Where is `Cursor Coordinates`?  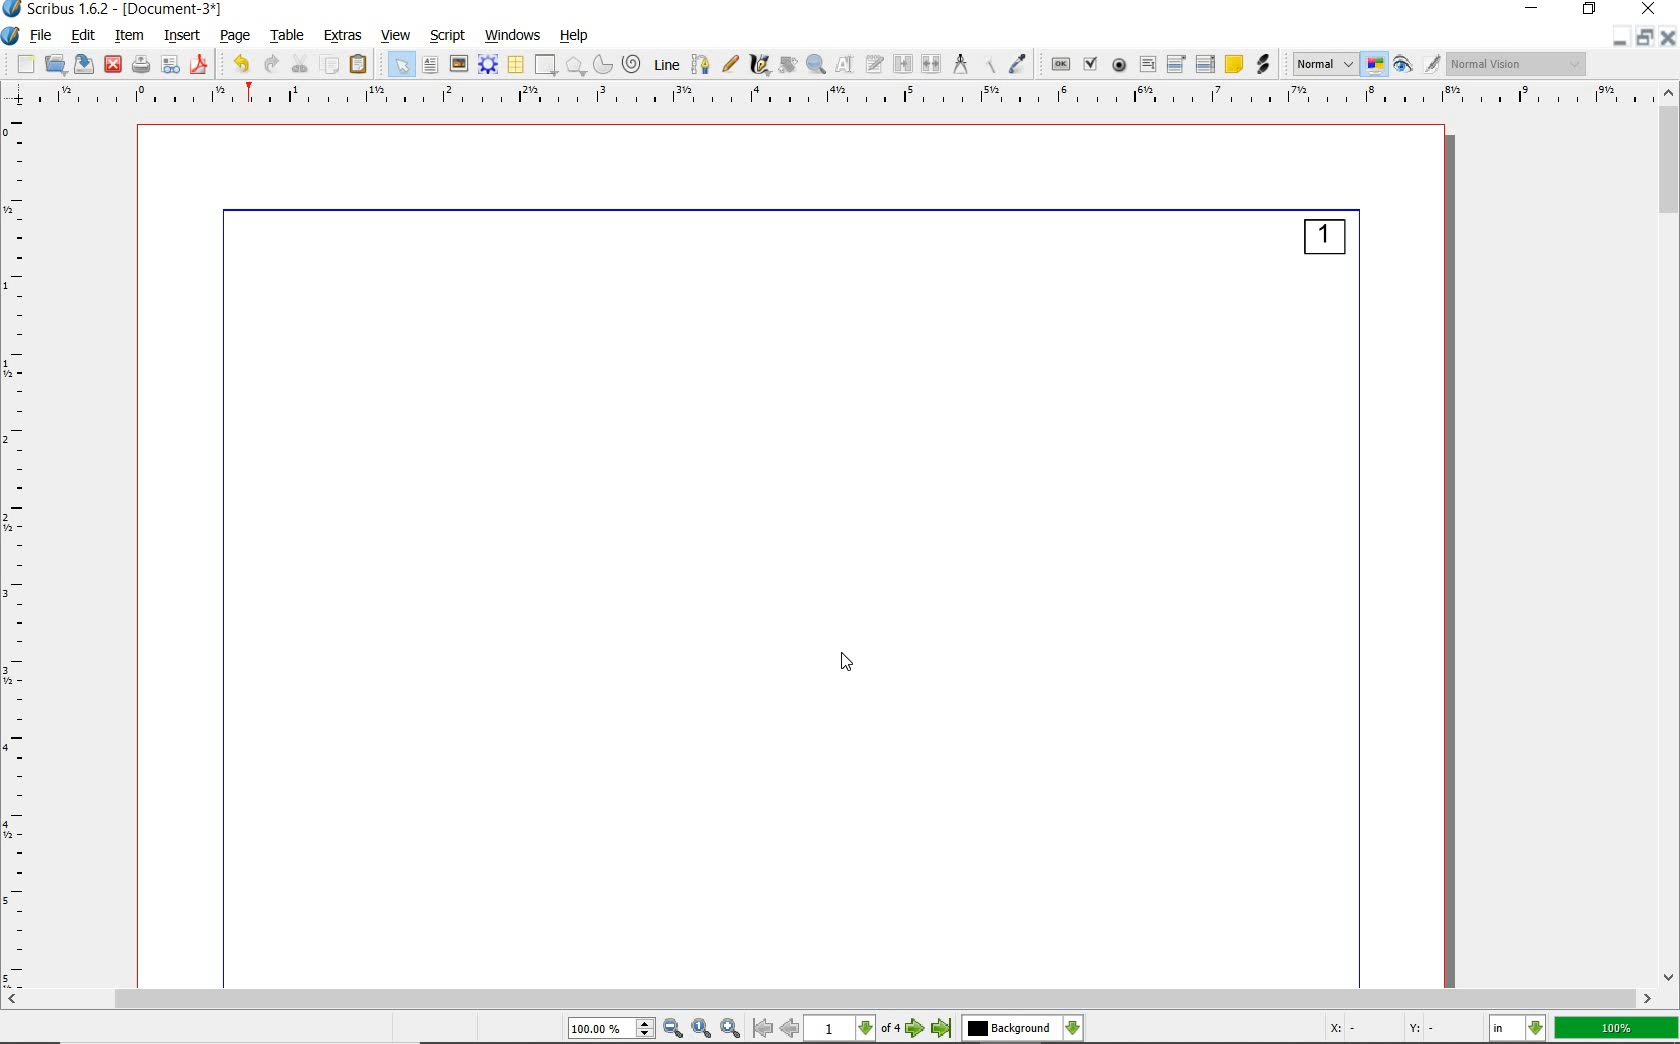
Cursor Coordinates is located at coordinates (1403, 1030).